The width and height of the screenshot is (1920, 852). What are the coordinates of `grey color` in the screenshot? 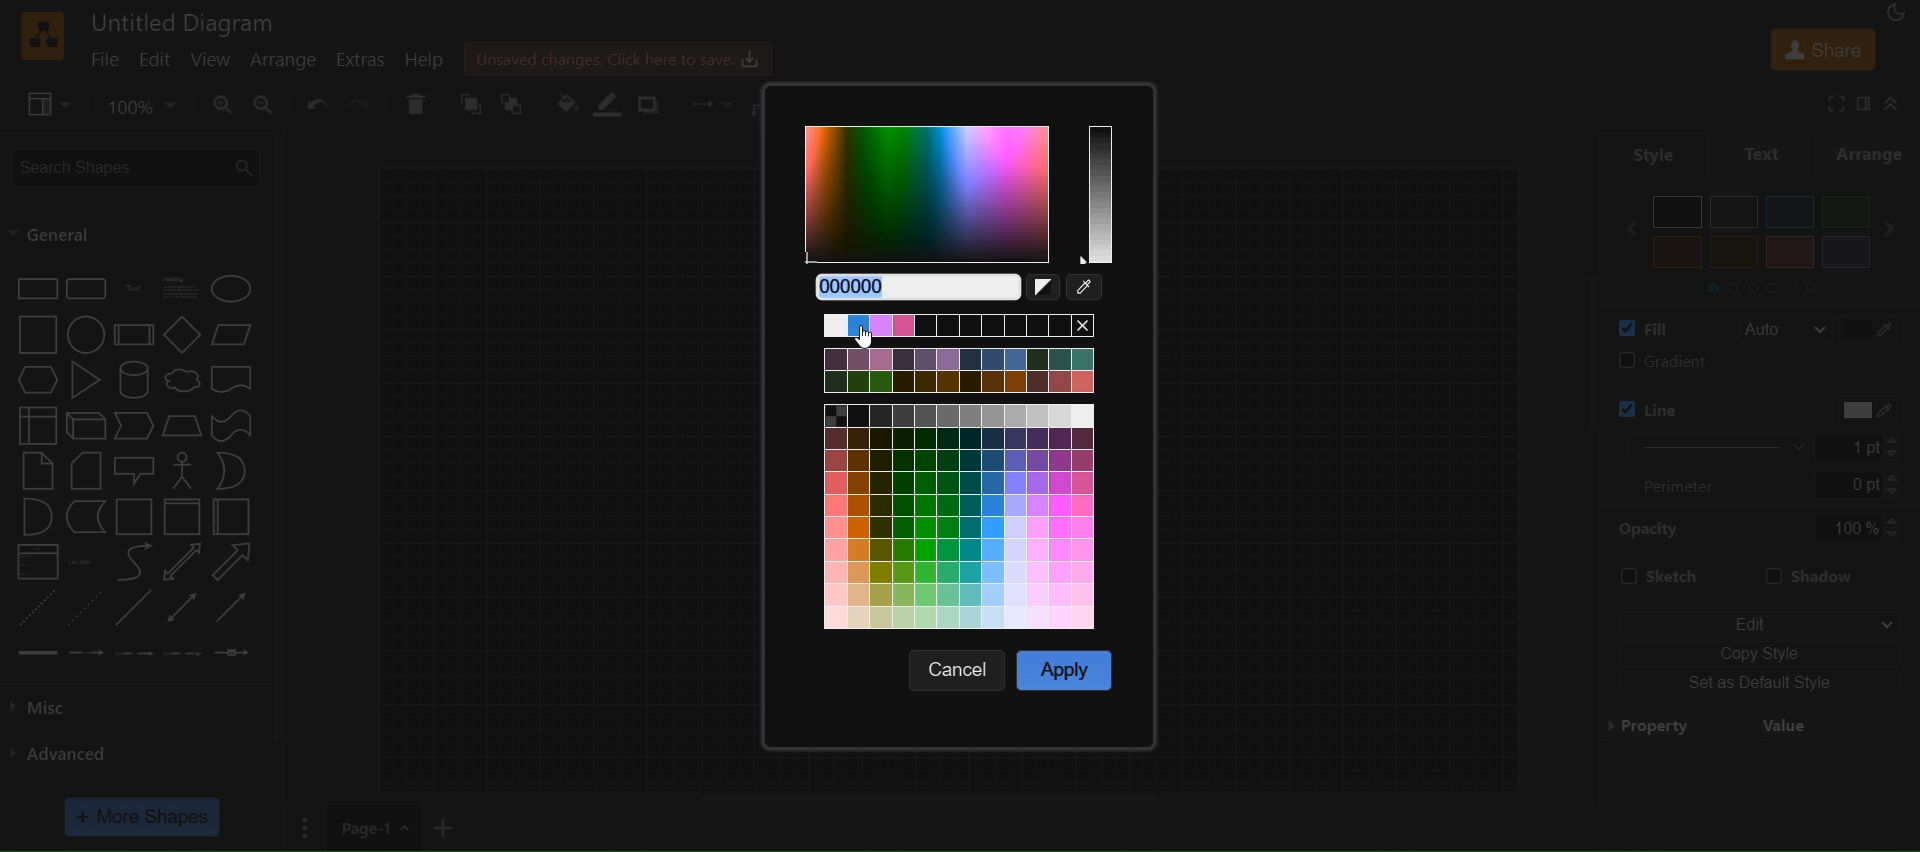 It's located at (1735, 211).